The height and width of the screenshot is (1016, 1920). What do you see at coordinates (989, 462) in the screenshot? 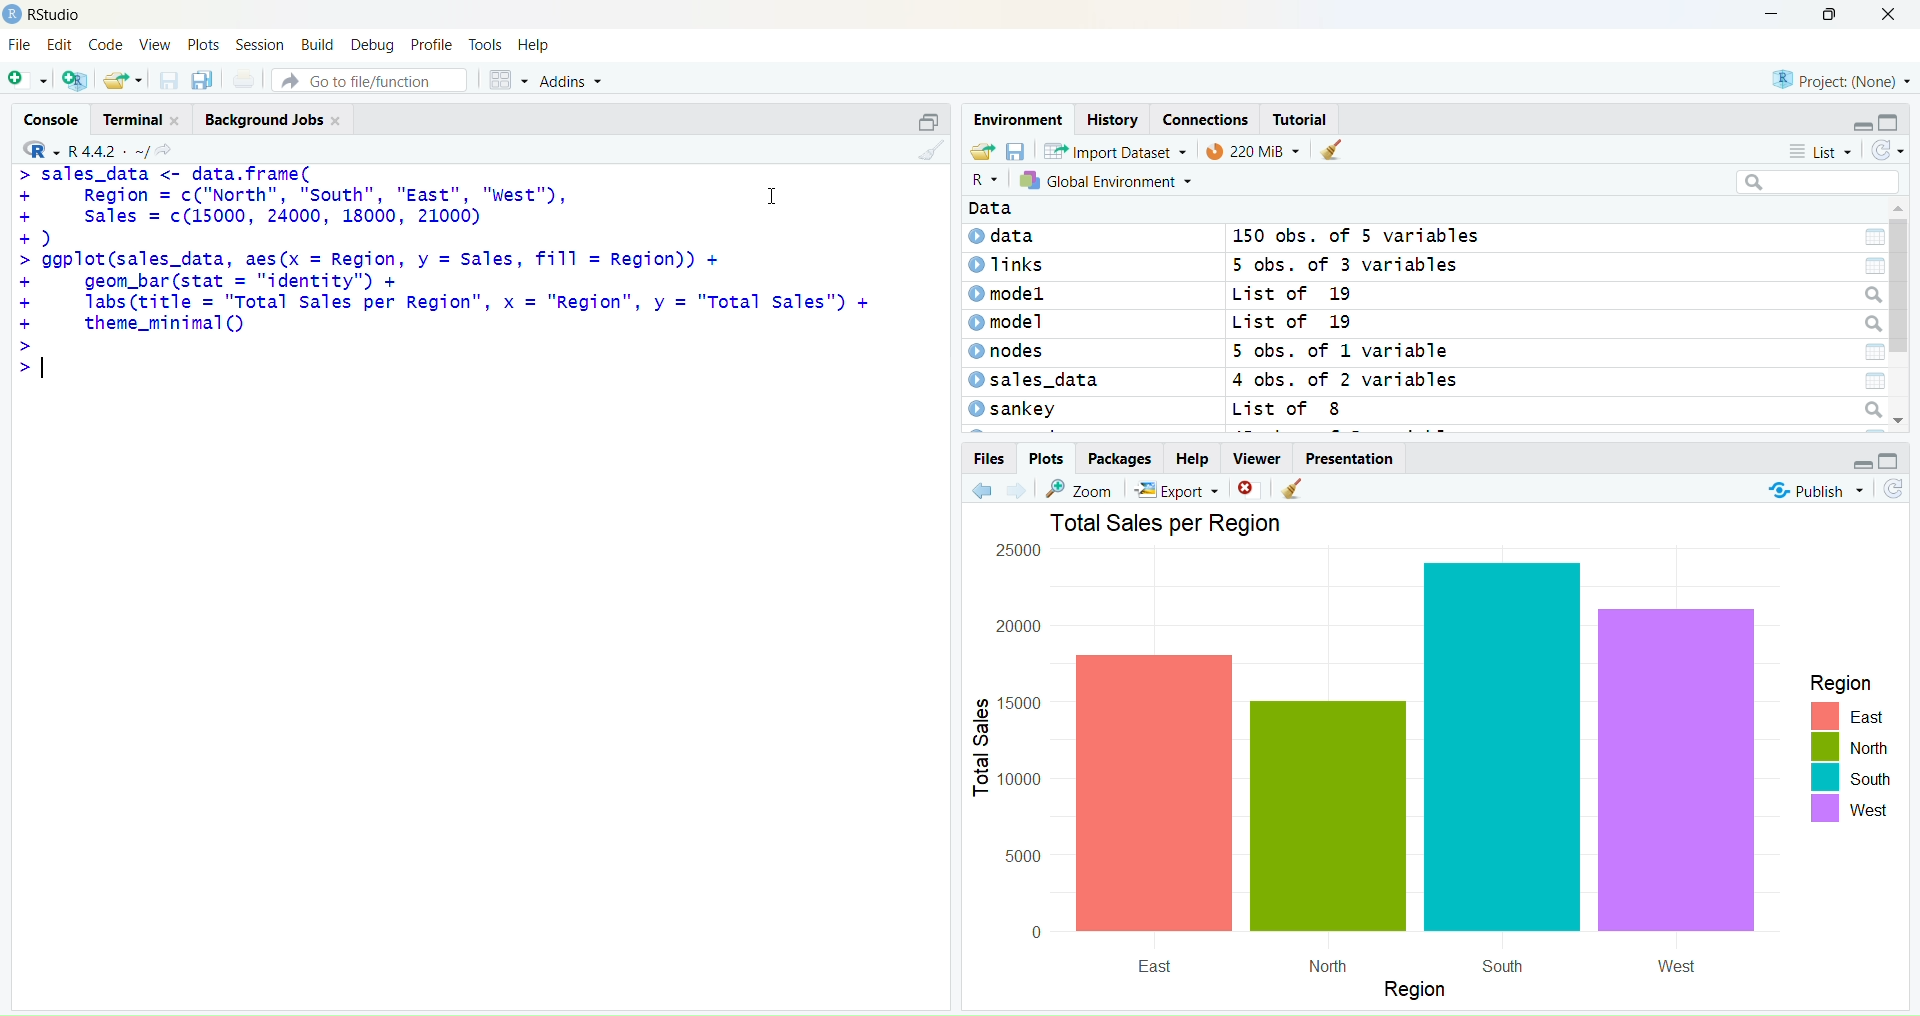
I see `Files` at bounding box center [989, 462].